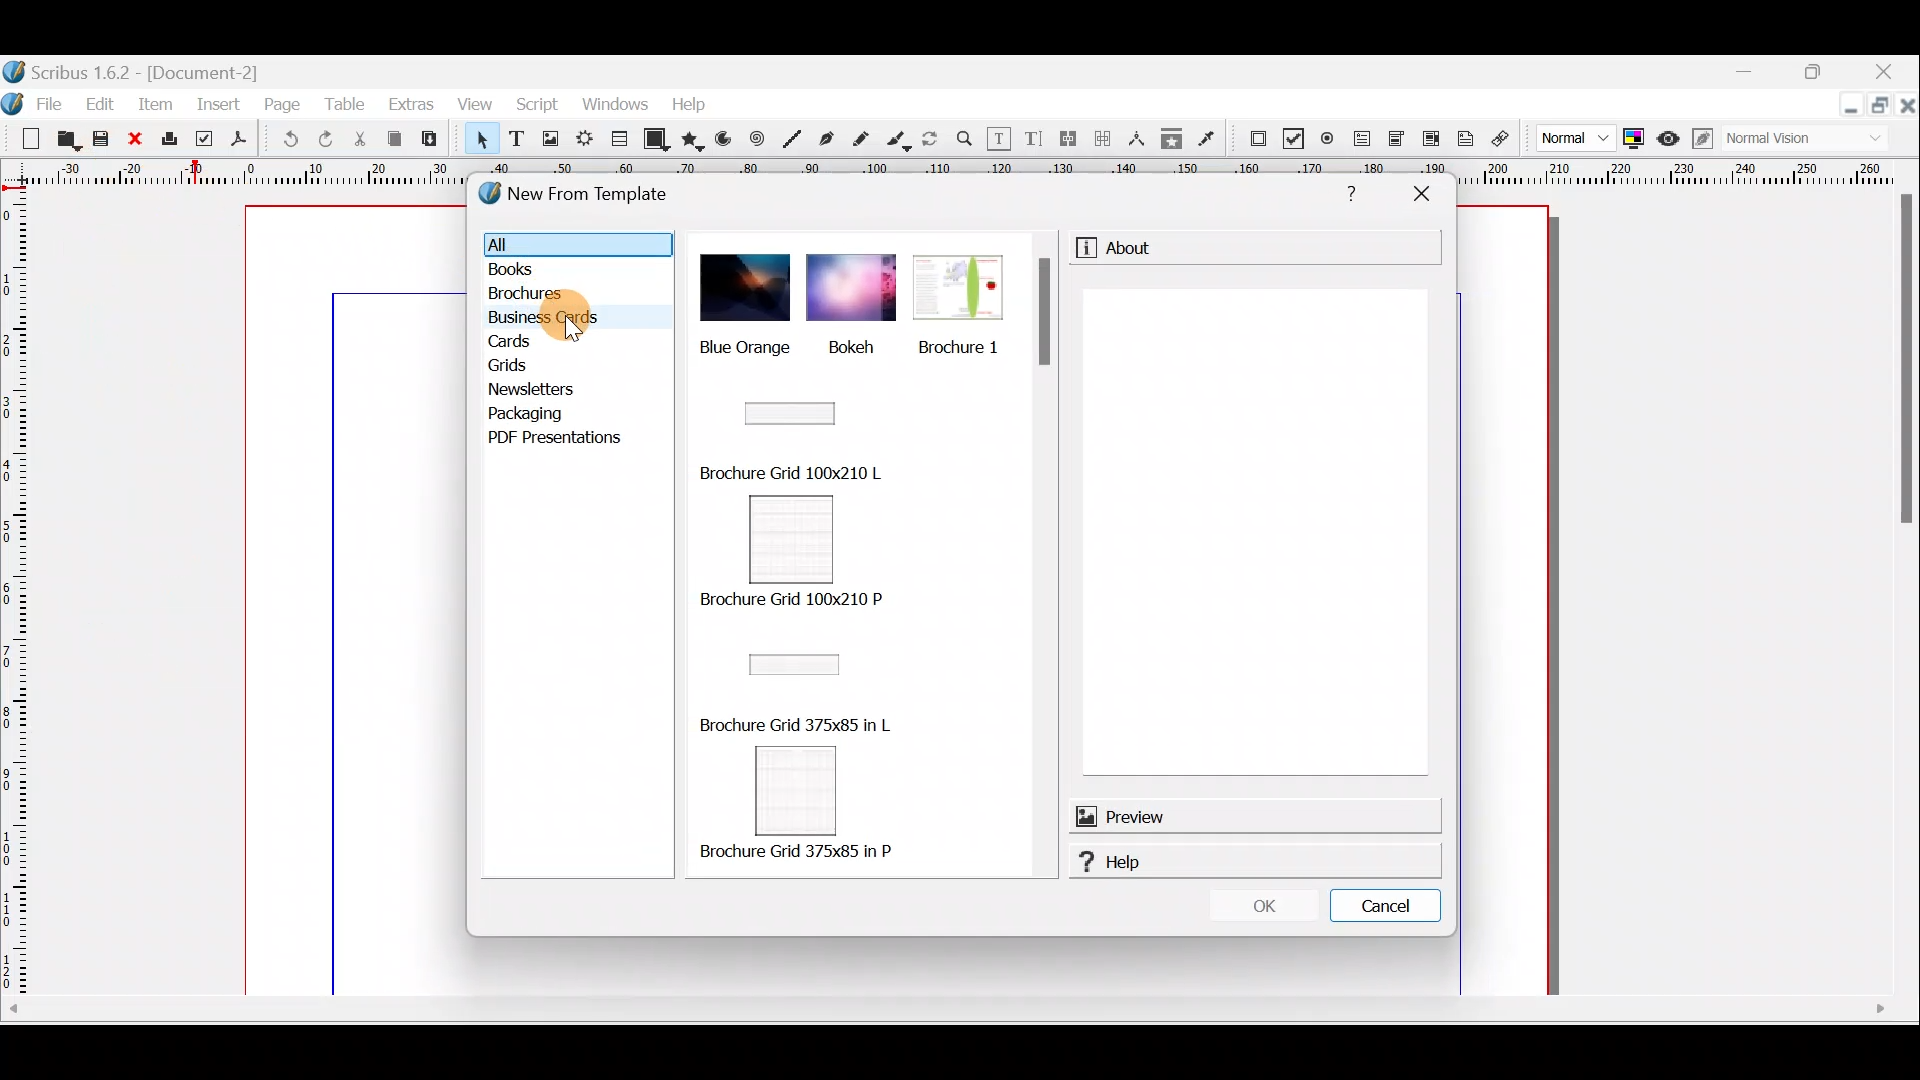  Describe the element at coordinates (790, 140) in the screenshot. I see `Line` at that location.